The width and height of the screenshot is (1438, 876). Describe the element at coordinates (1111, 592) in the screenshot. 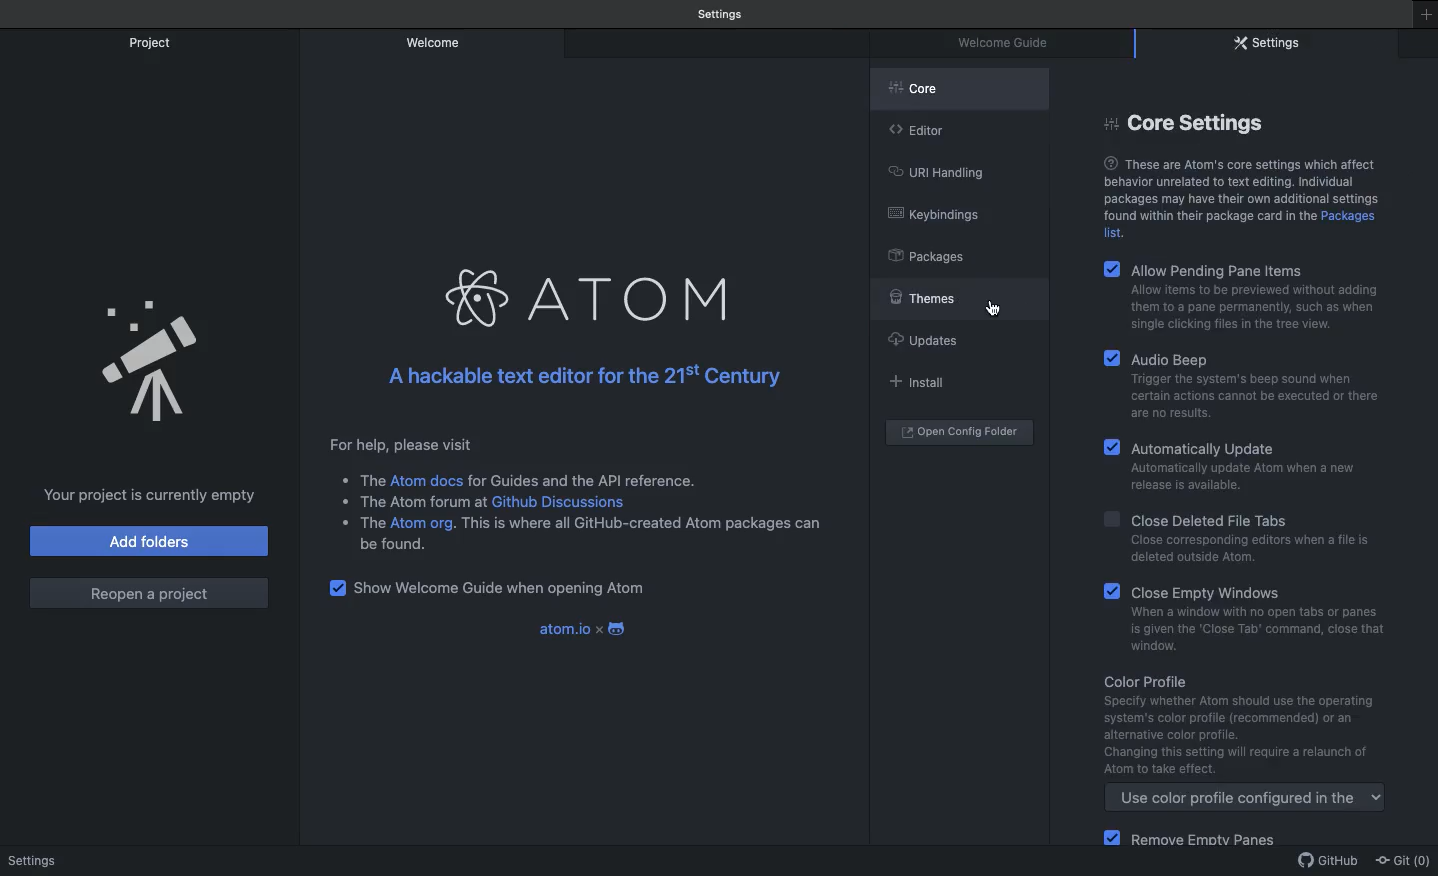

I see `enable checkbox` at that location.